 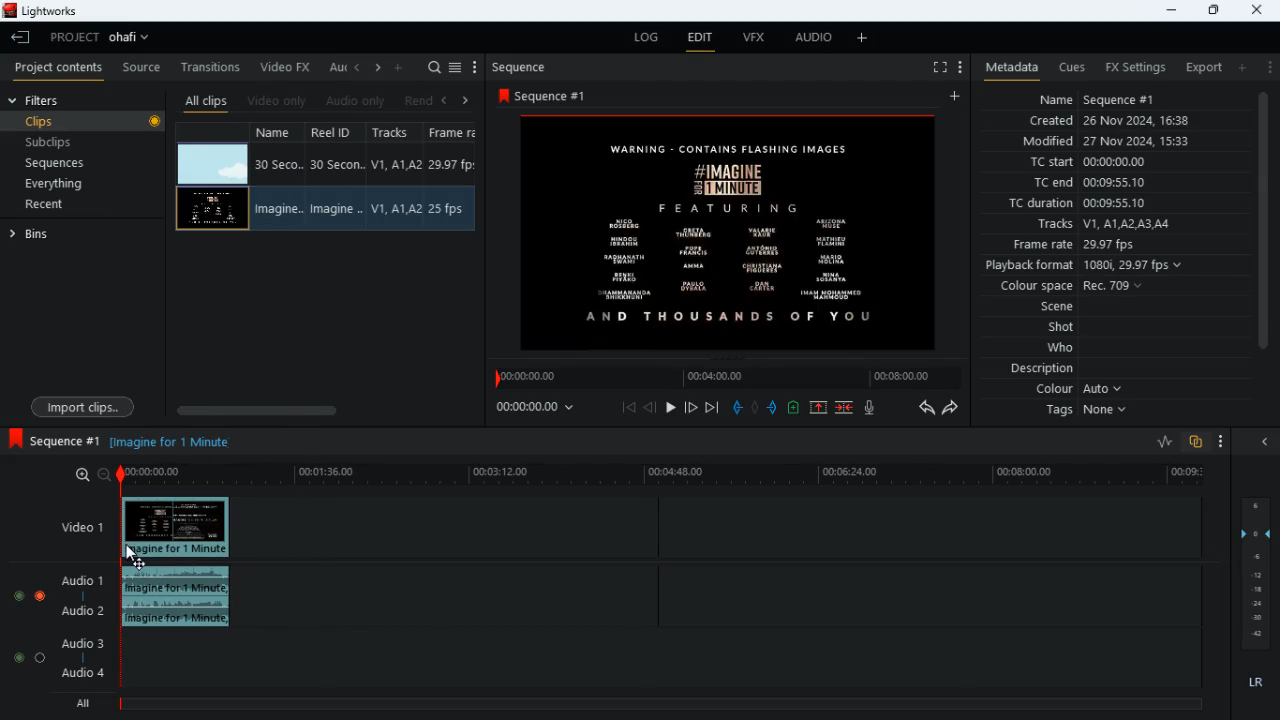 What do you see at coordinates (1200, 67) in the screenshot?
I see `export` at bounding box center [1200, 67].